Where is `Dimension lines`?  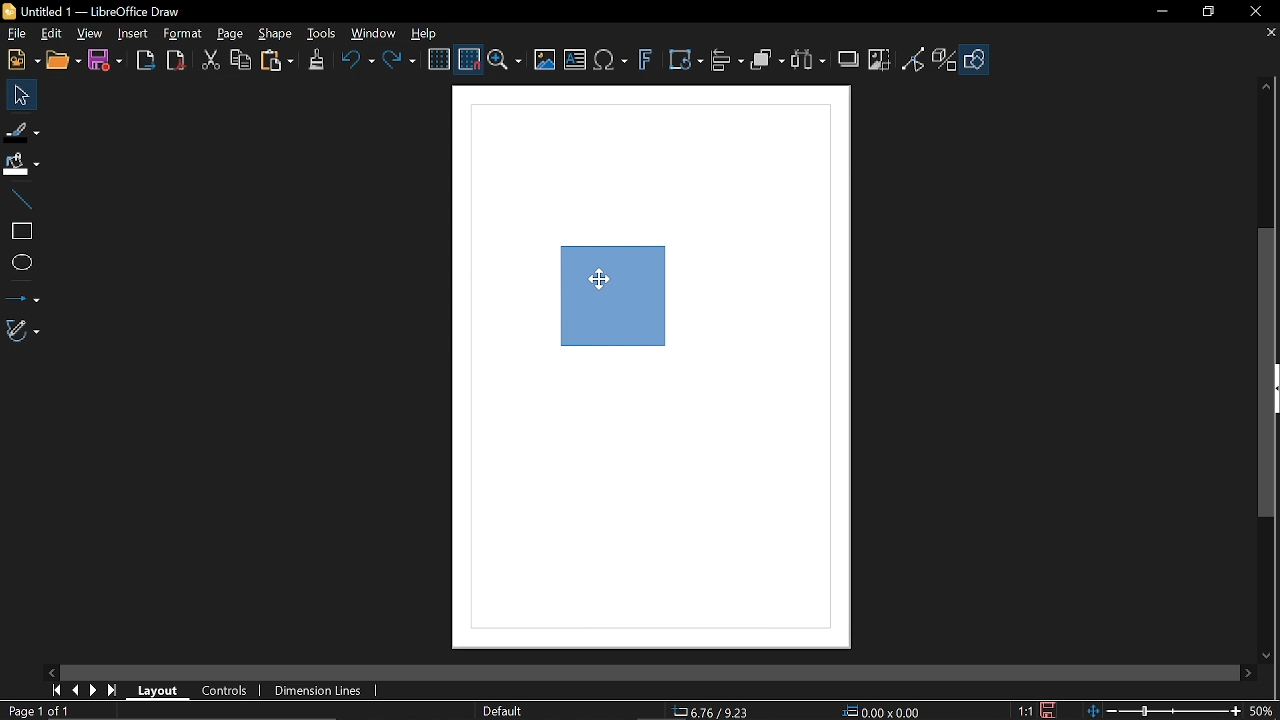
Dimension lines is located at coordinates (314, 690).